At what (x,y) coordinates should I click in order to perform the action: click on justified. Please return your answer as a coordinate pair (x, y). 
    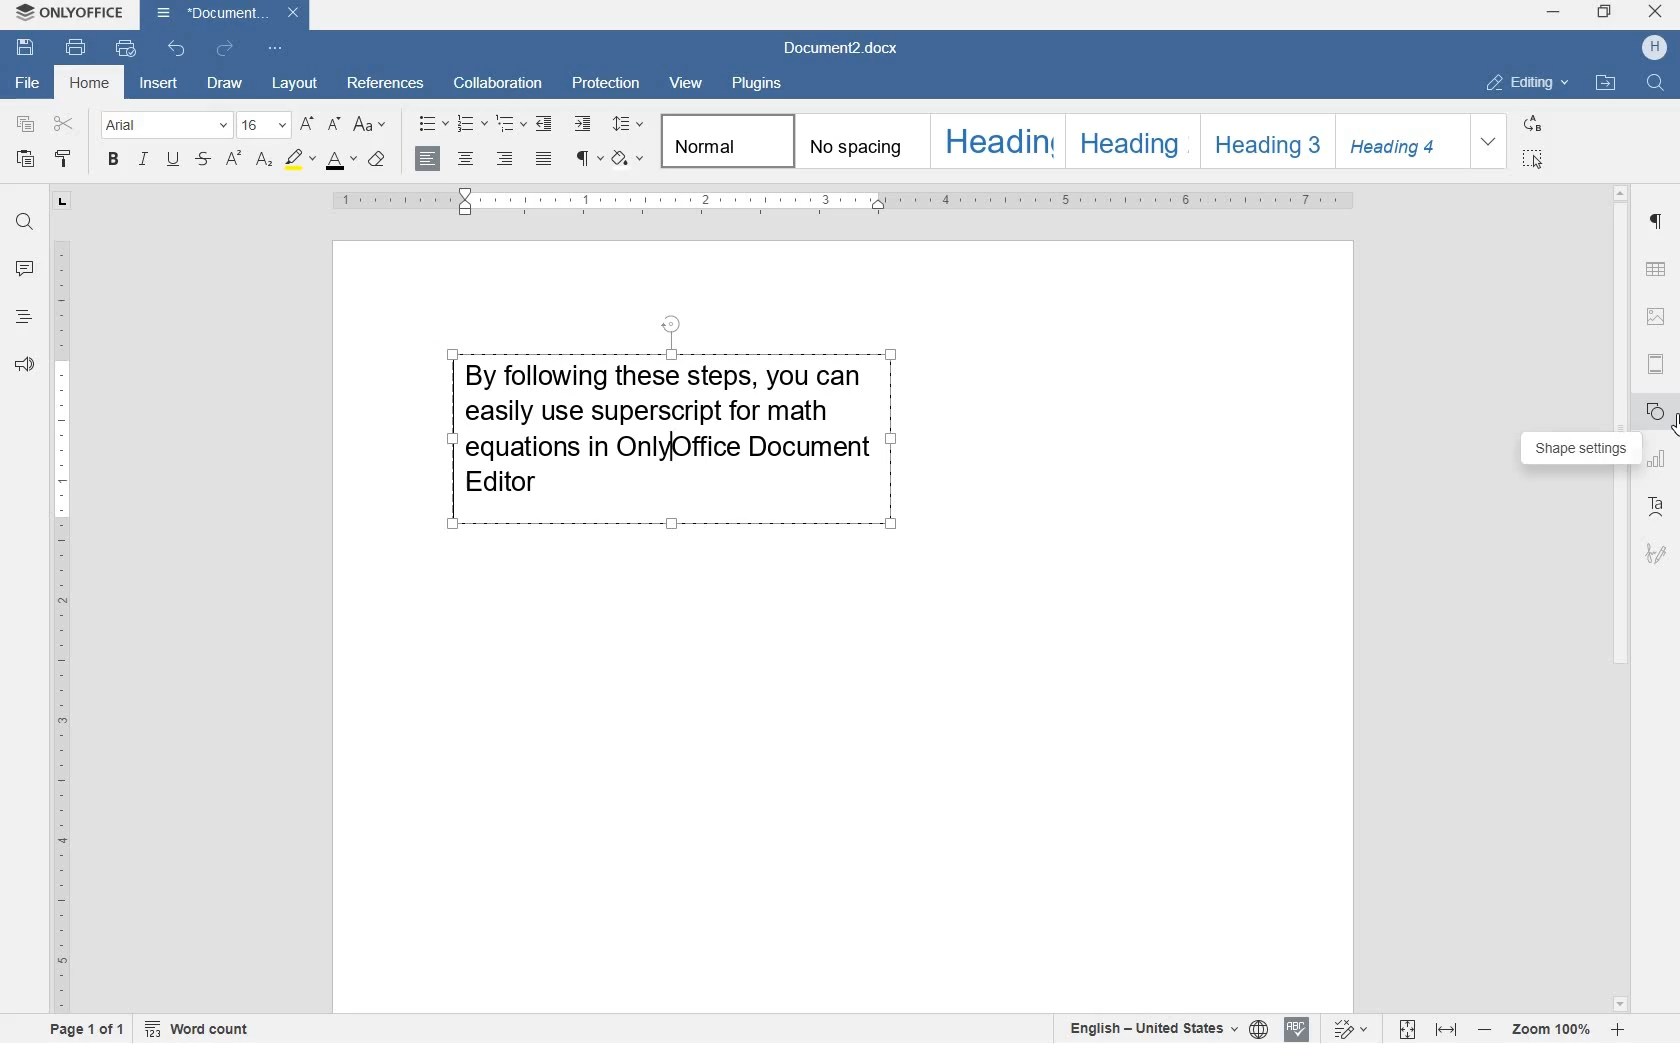
    Looking at the image, I should click on (547, 158).